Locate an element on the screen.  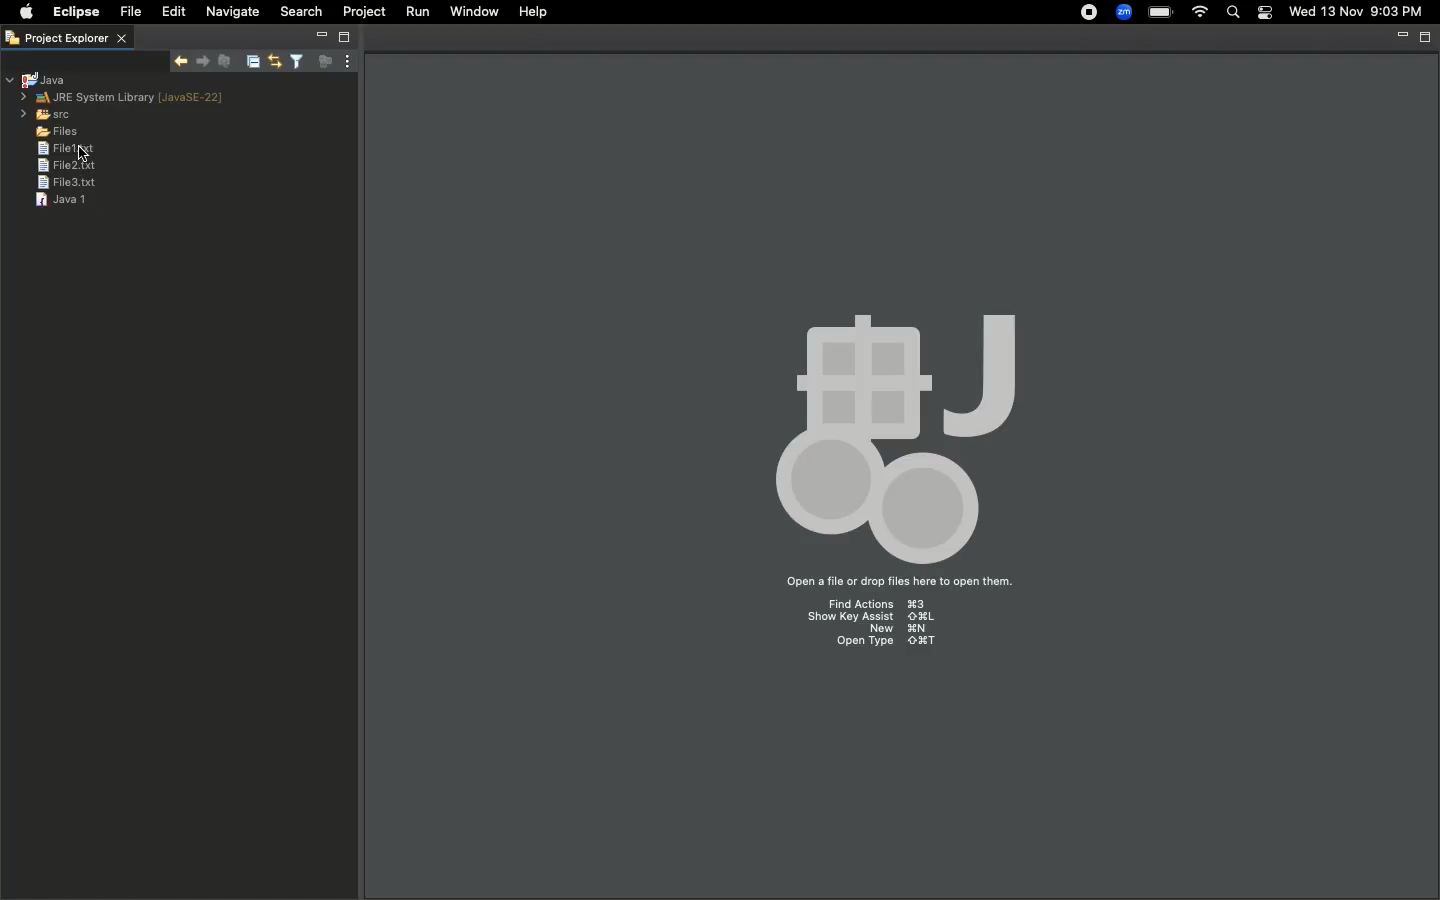
New is located at coordinates (898, 629).